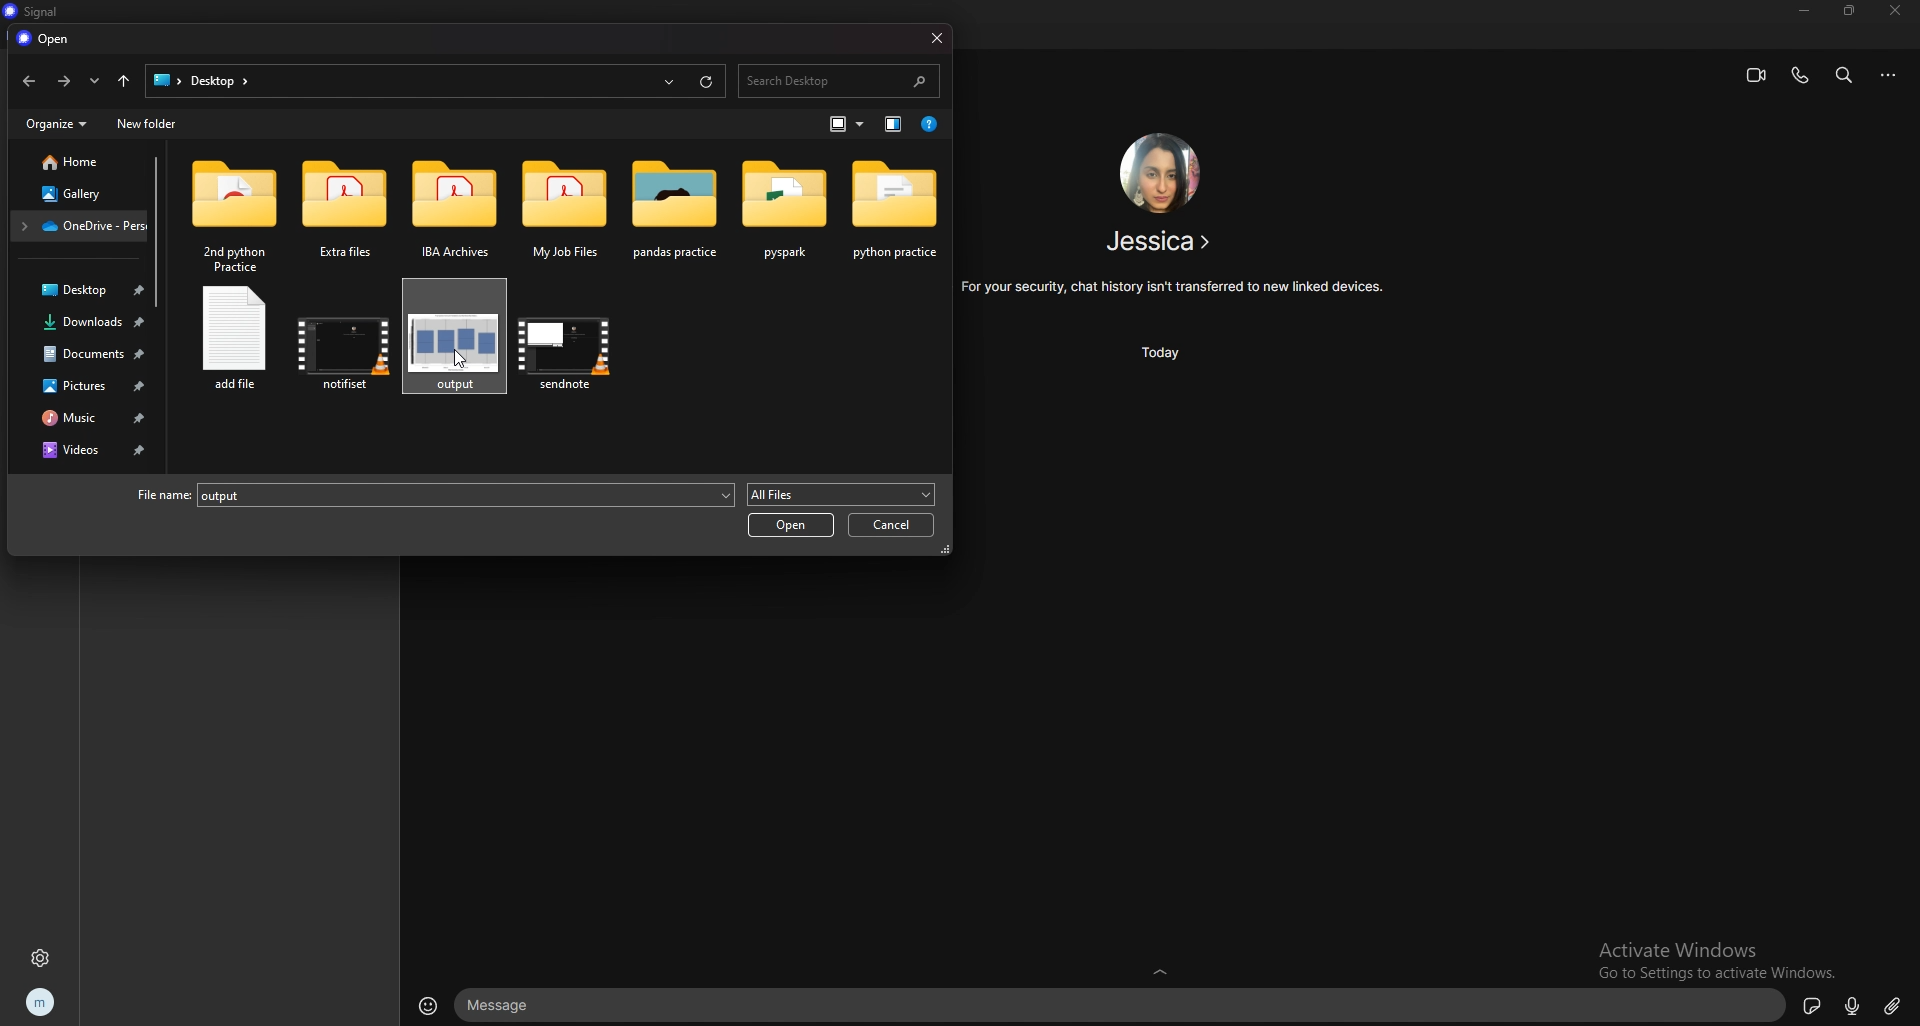  I want to click on back, so click(30, 81).